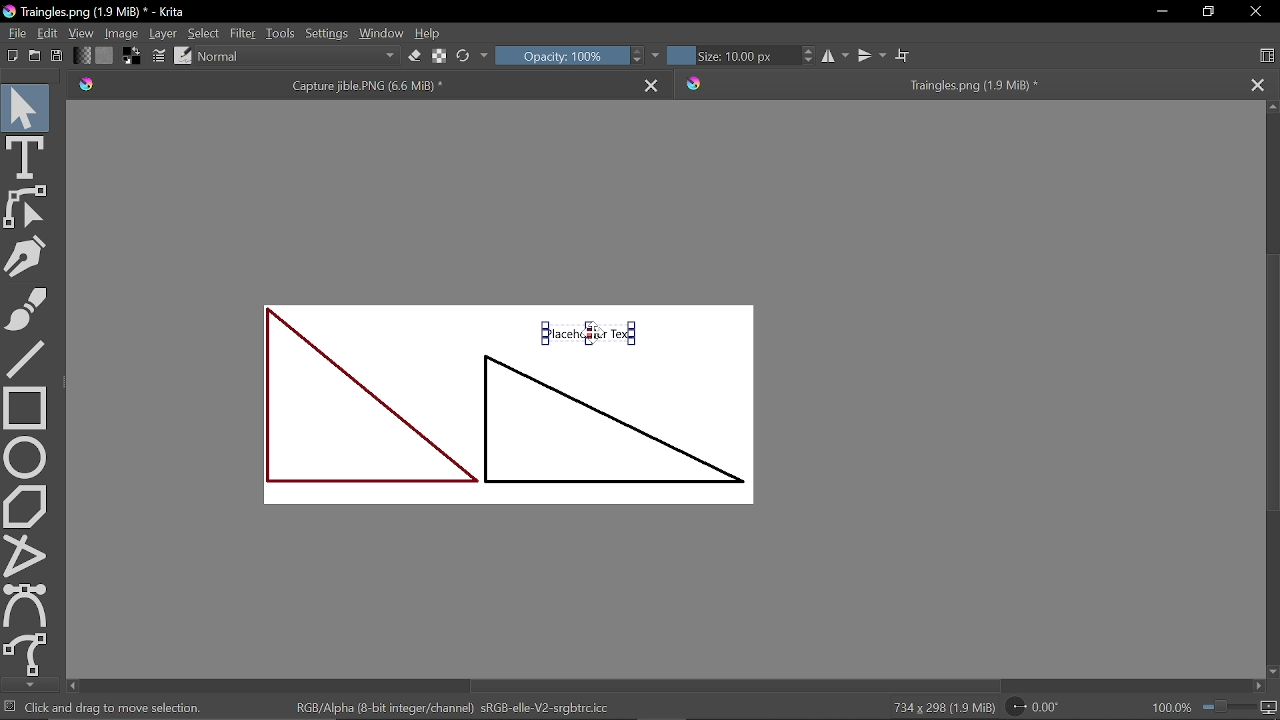 This screenshot has width=1280, height=720. I want to click on Size 10.00 px, so click(731, 56).